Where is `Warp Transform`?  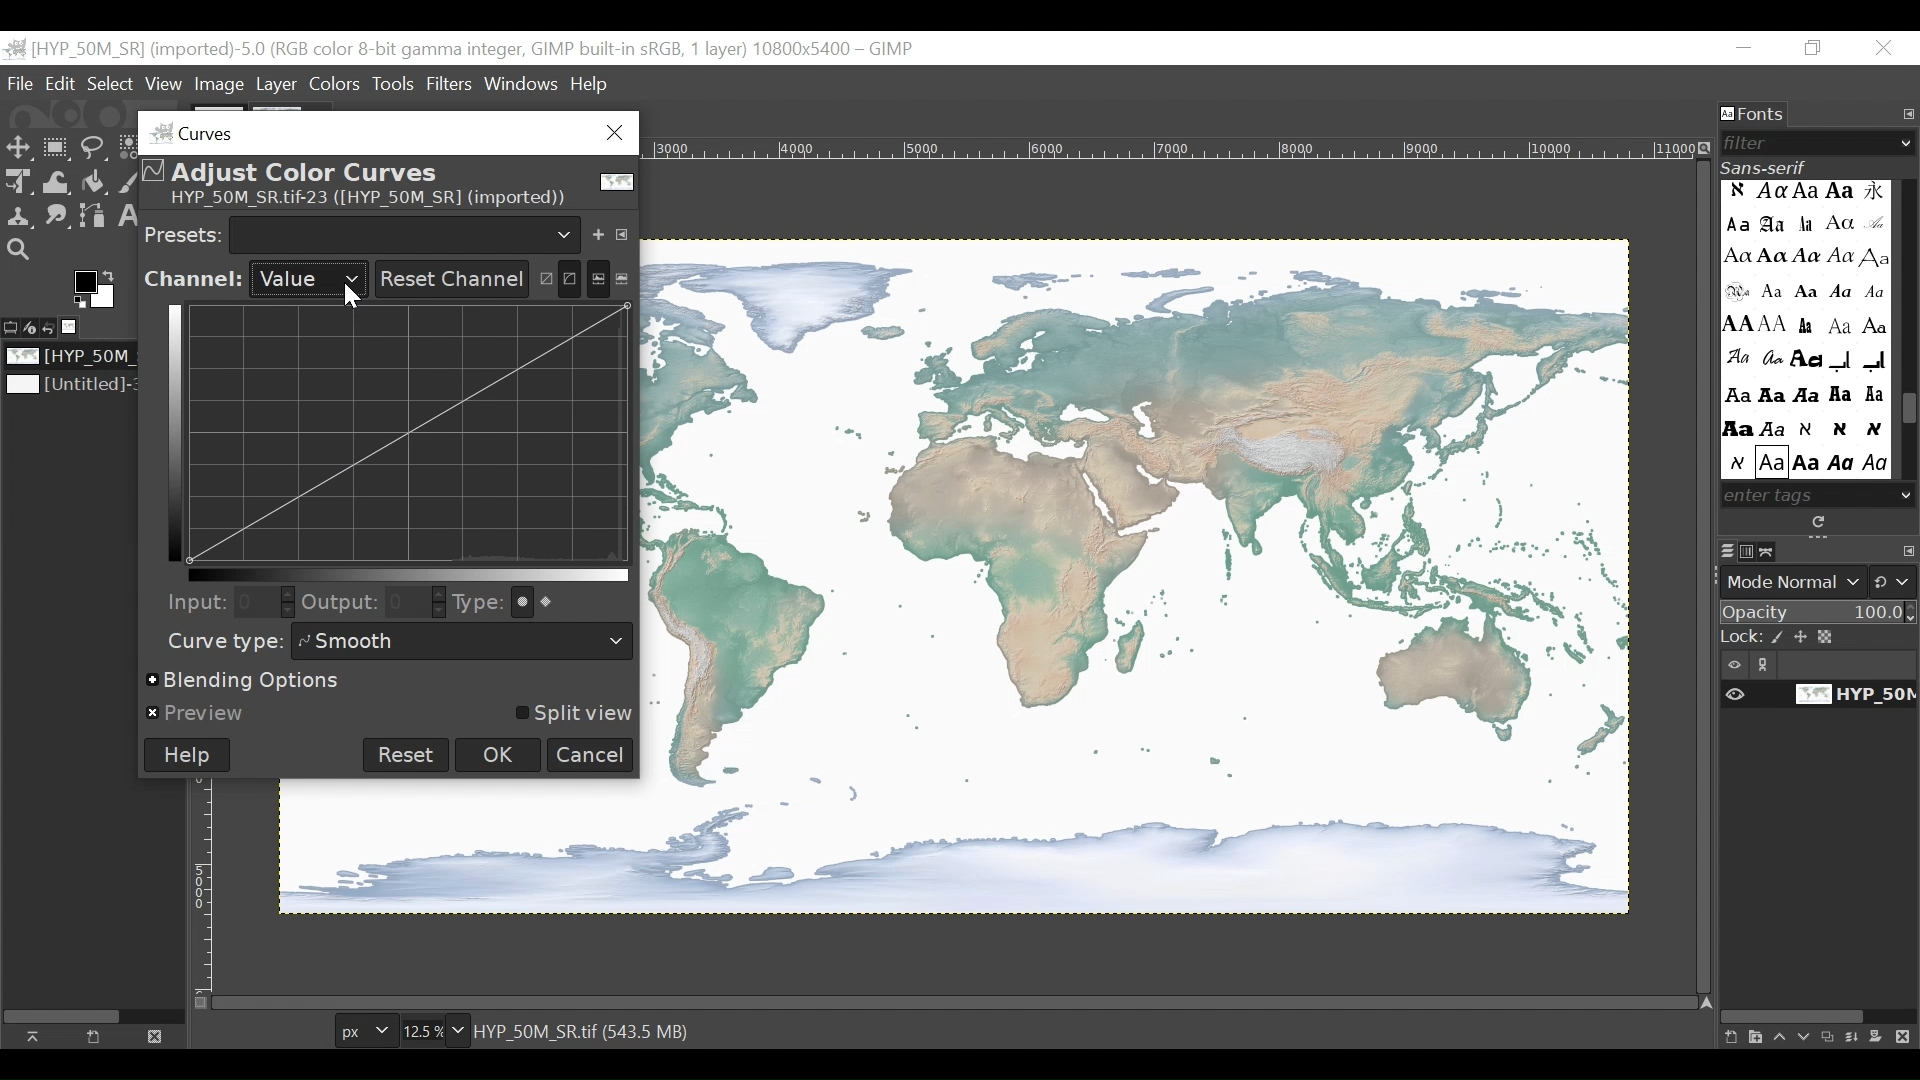
Warp Transform is located at coordinates (58, 183).